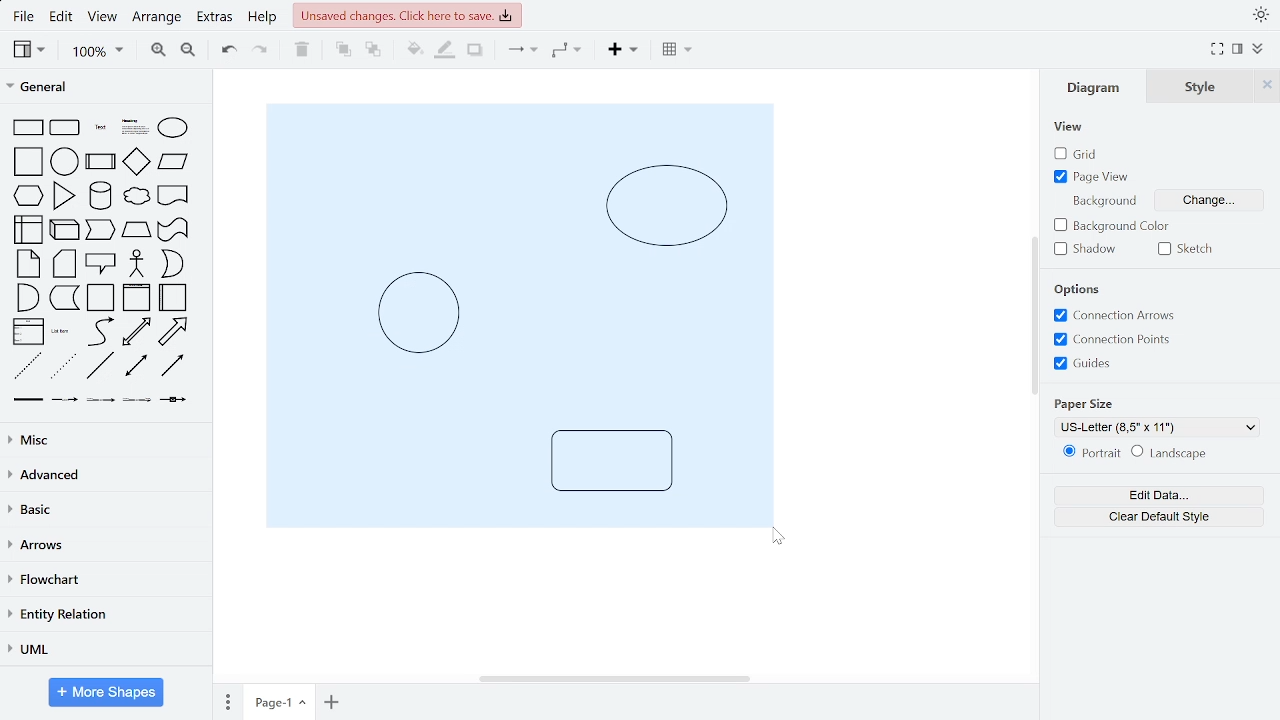 The width and height of the screenshot is (1280, 720). I want to click on process, so click(101, 161).